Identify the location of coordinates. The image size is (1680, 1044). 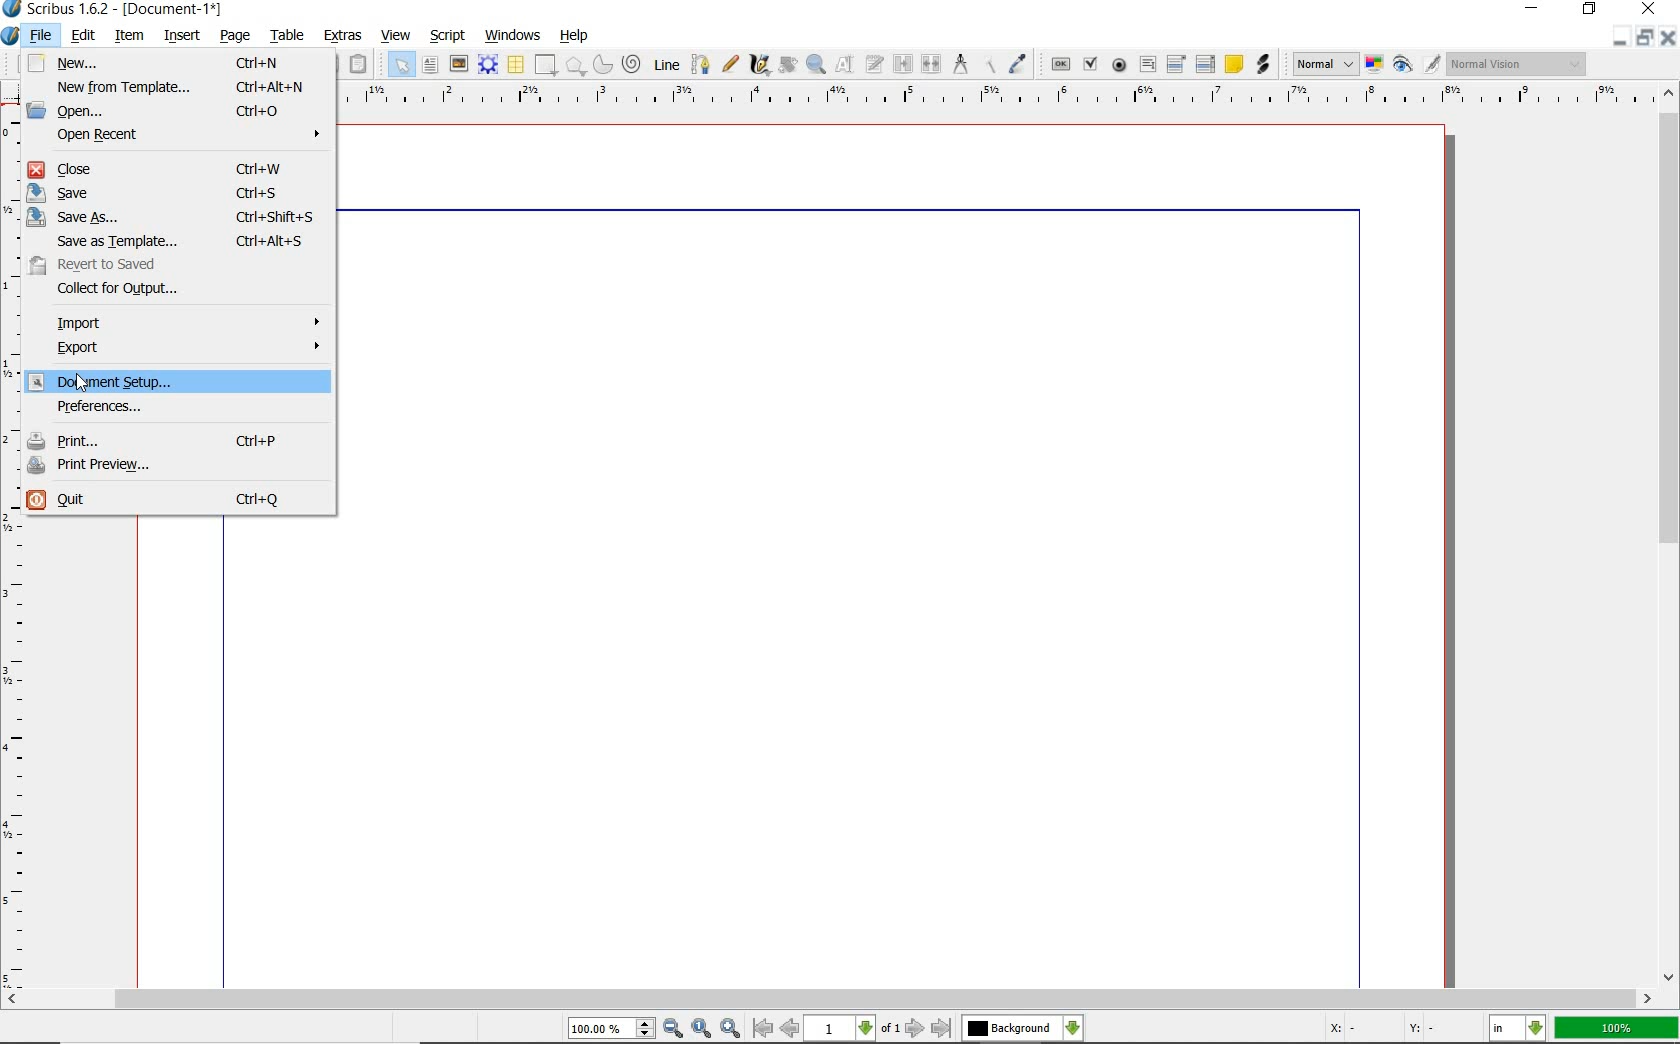
(1379, 1030).